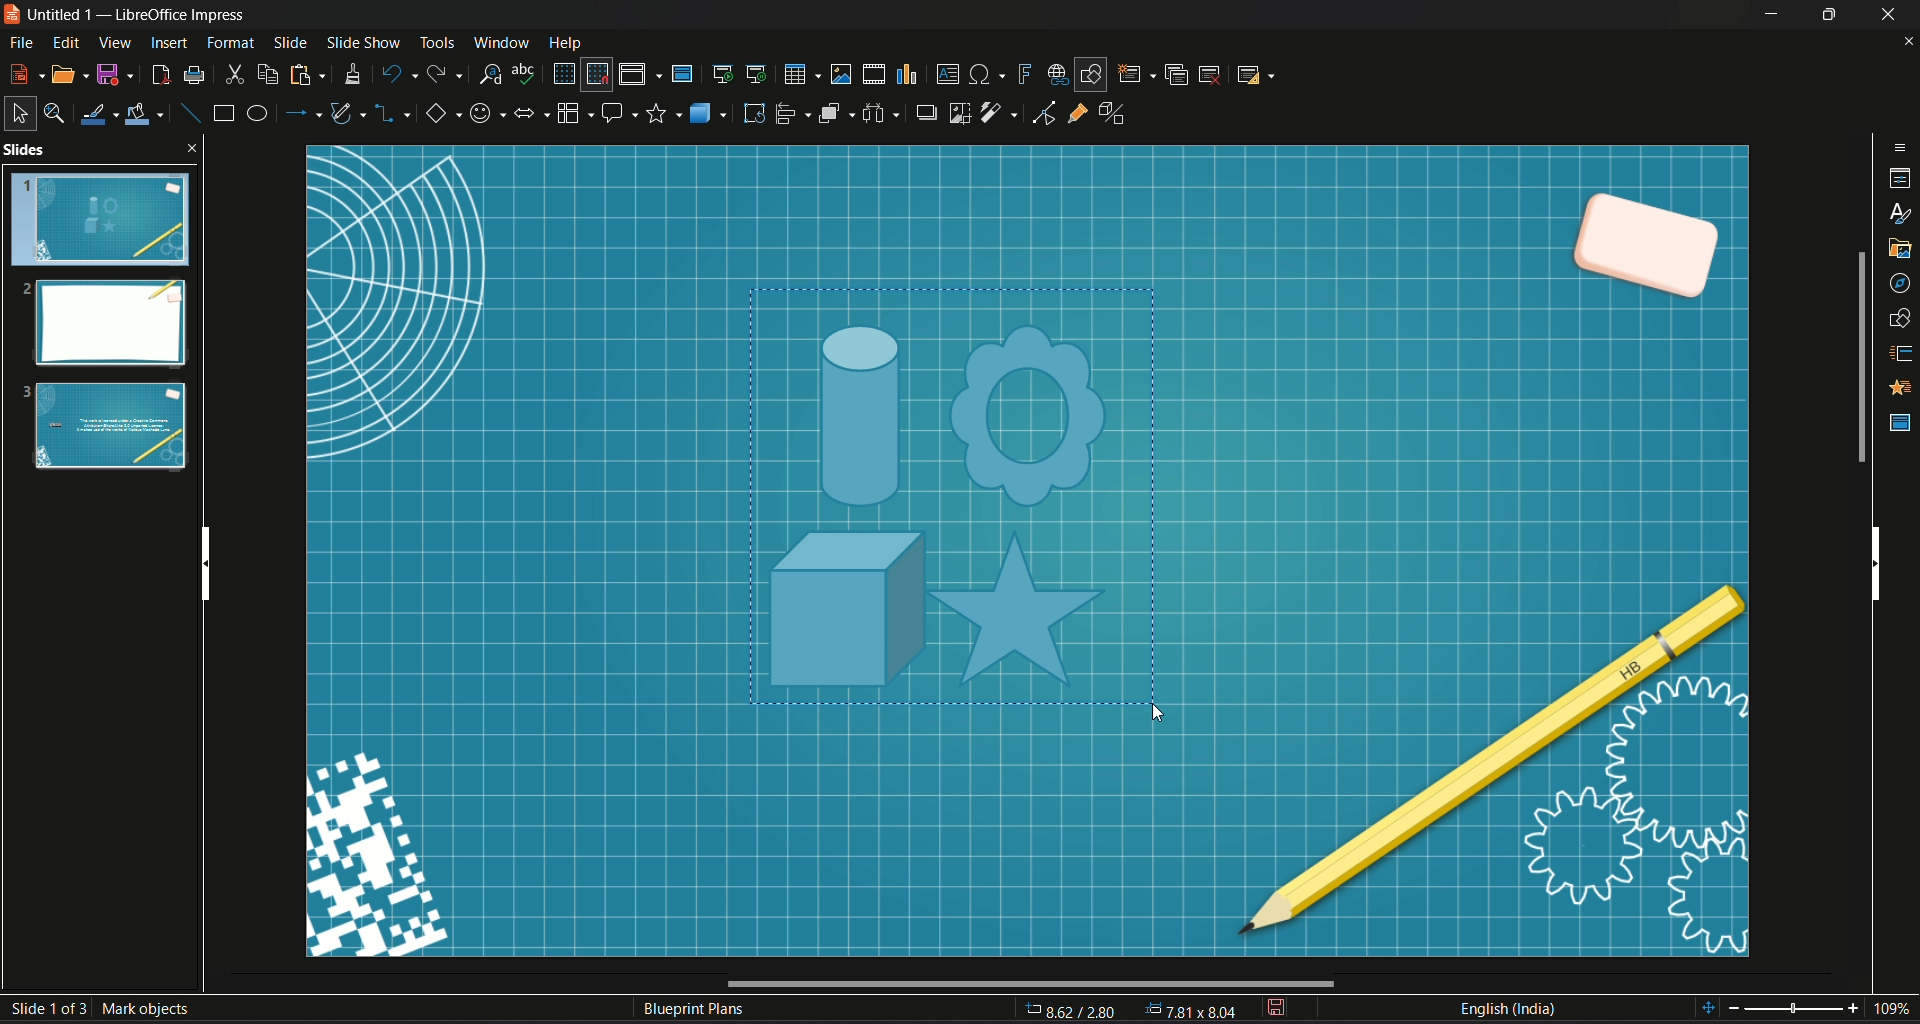 The image size is (1920, 1024). I want to click on Minimize, so click(1771, 14).